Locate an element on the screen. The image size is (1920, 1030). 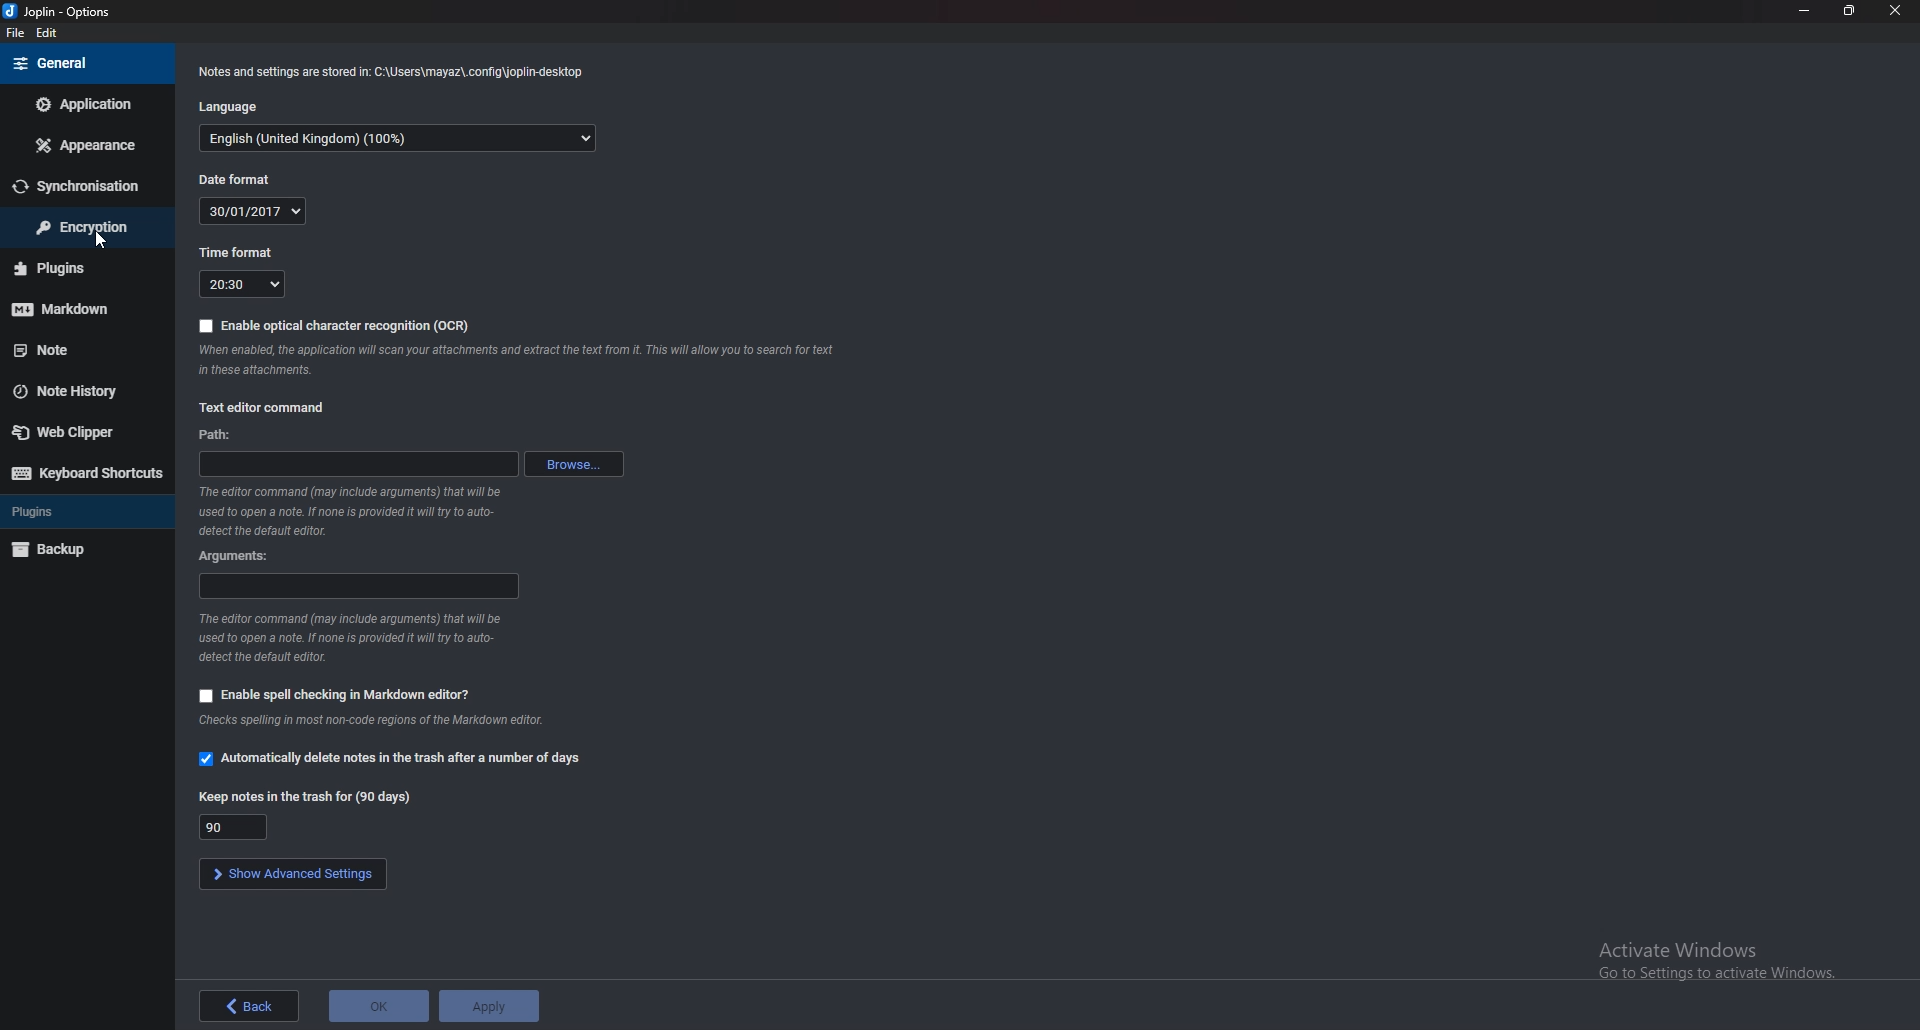
markdown is located at coordinates (80, 309).